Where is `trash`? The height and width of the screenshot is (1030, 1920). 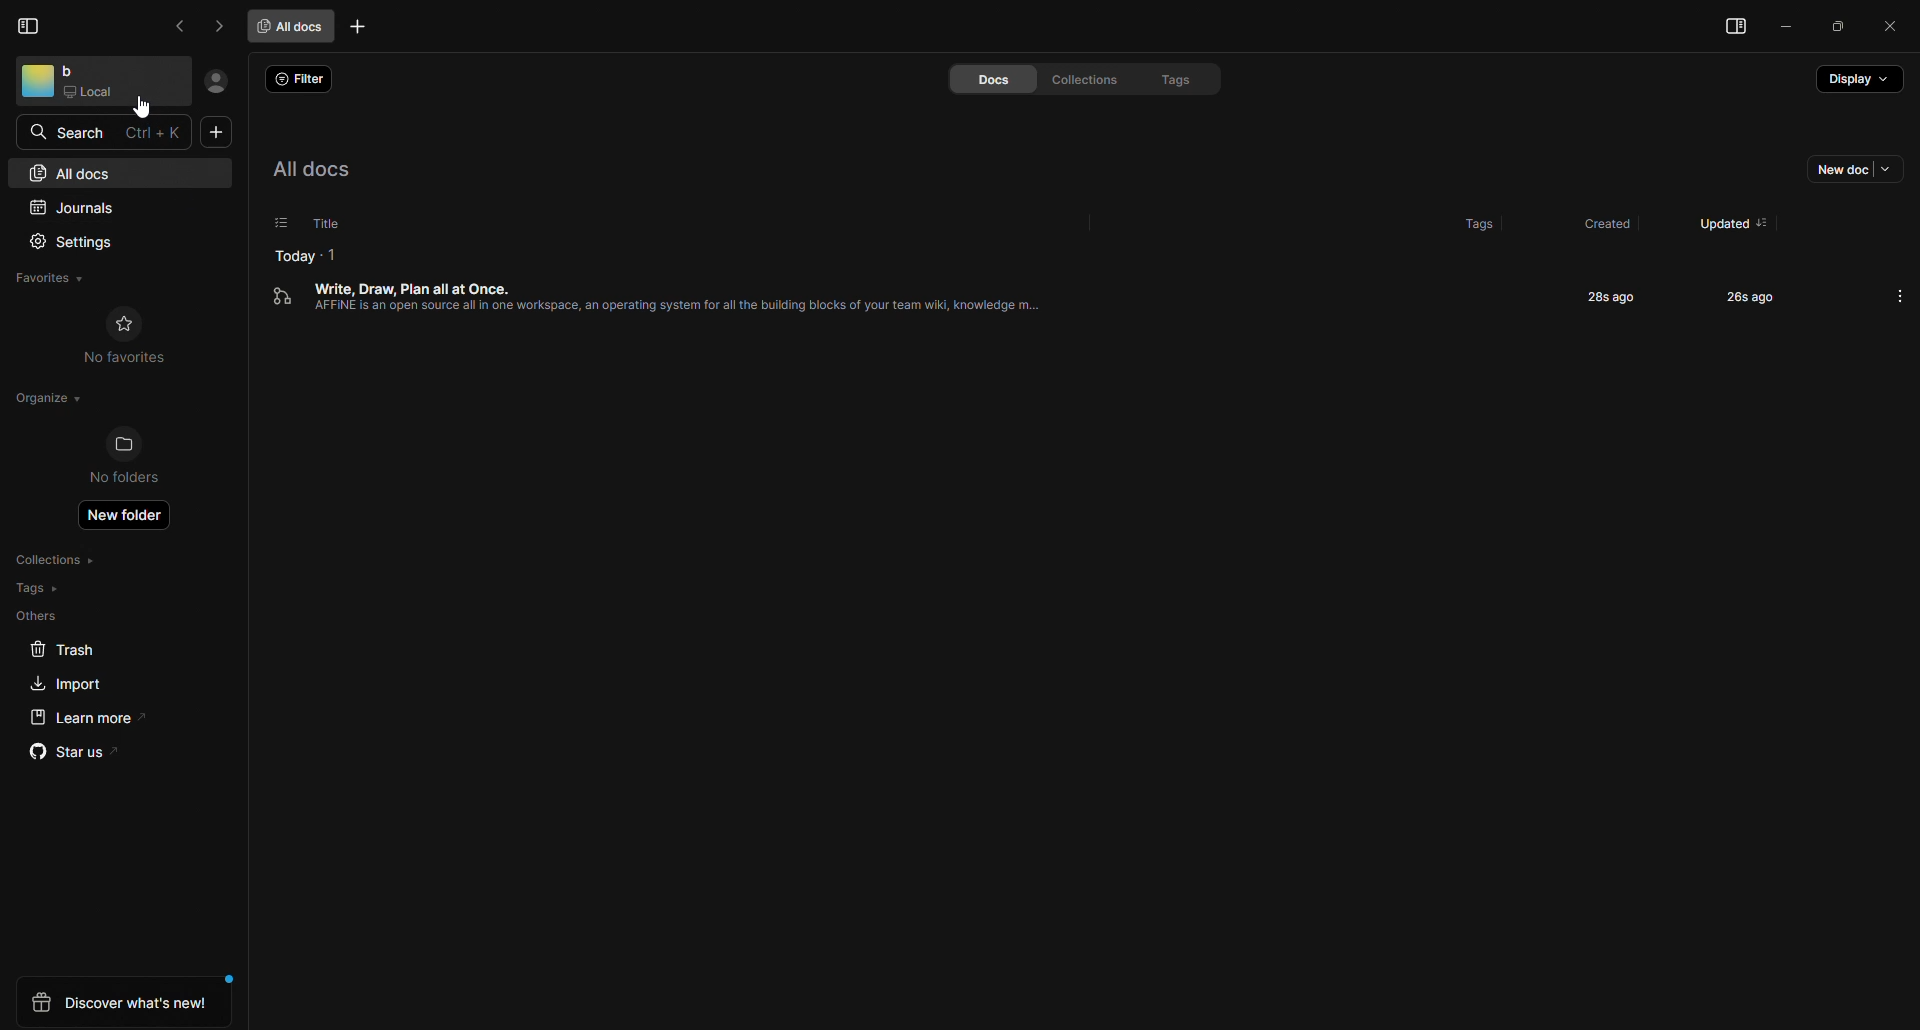
trash is located at coordinates (63, 650).